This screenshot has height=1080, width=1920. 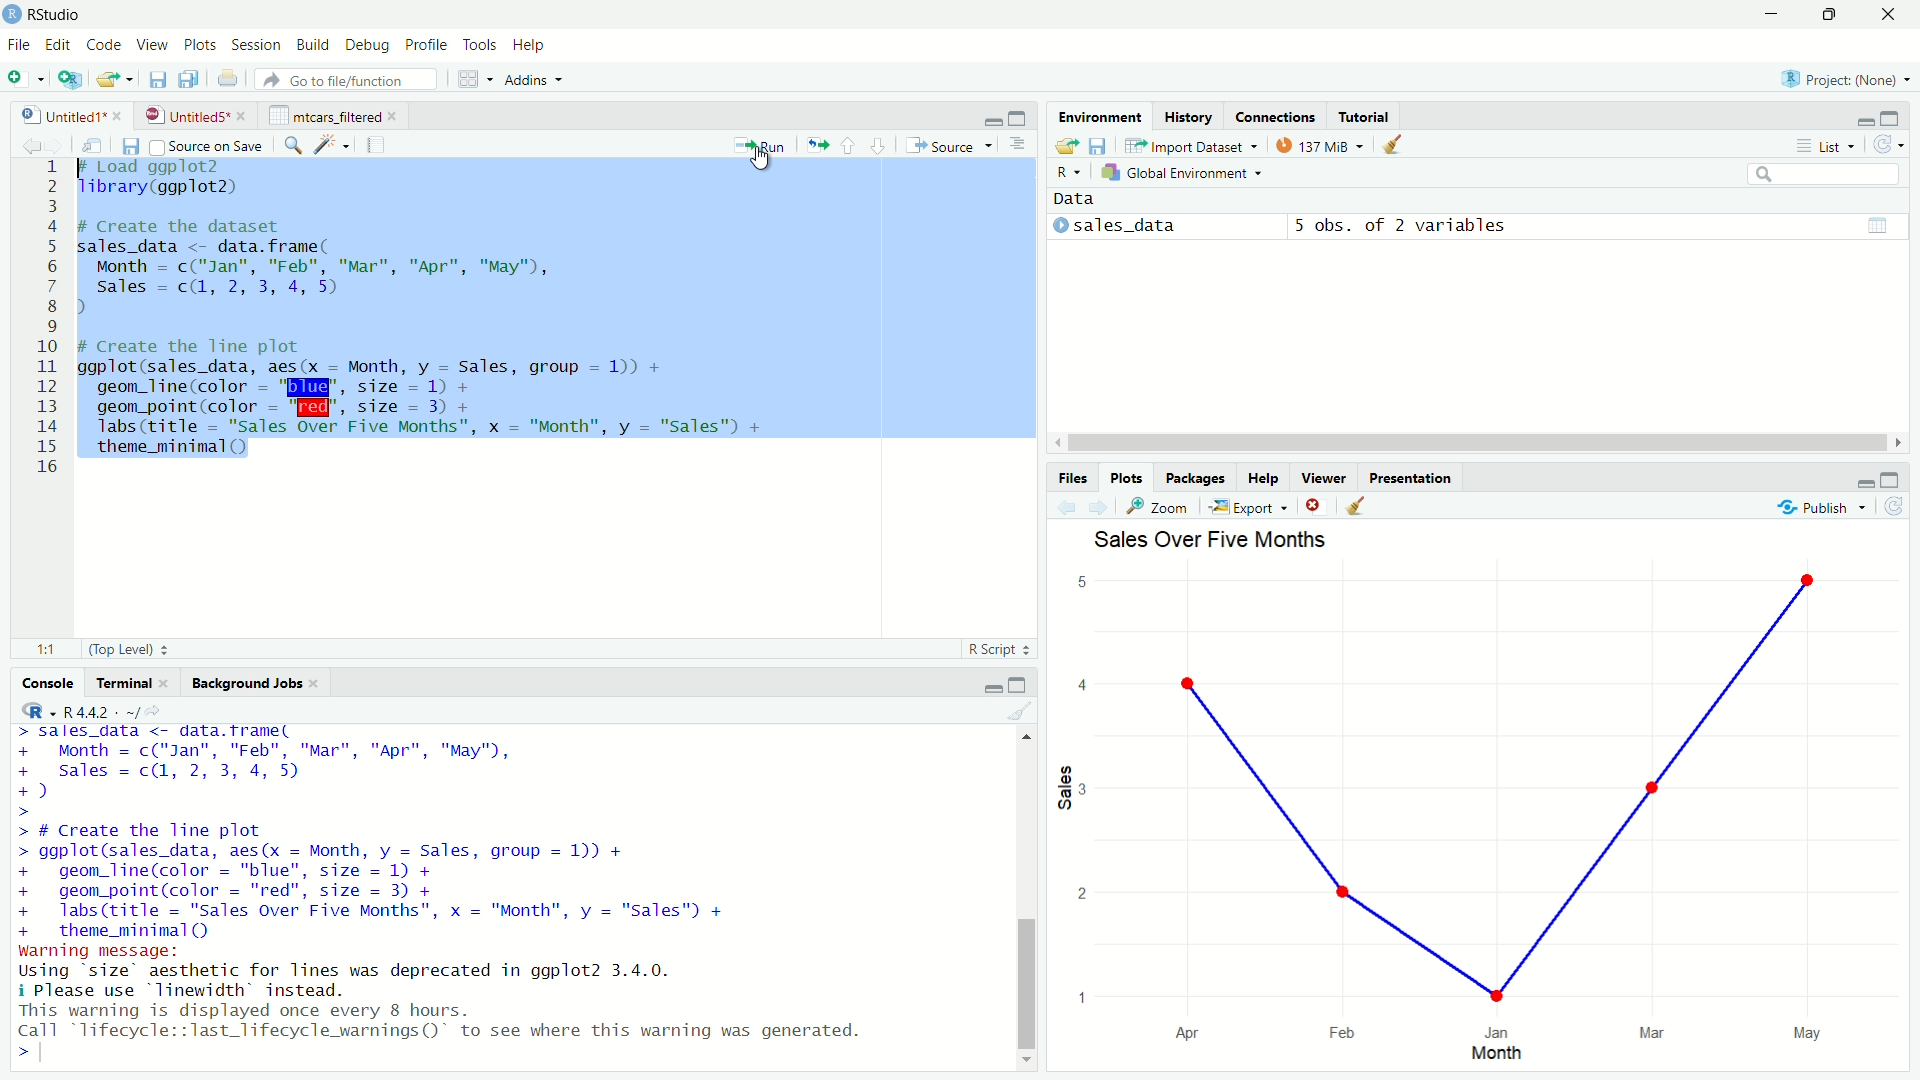 What do you see at coordinates (1129, 478) in the screenshot?
I see `plots` at bounding box center [1129, 478].